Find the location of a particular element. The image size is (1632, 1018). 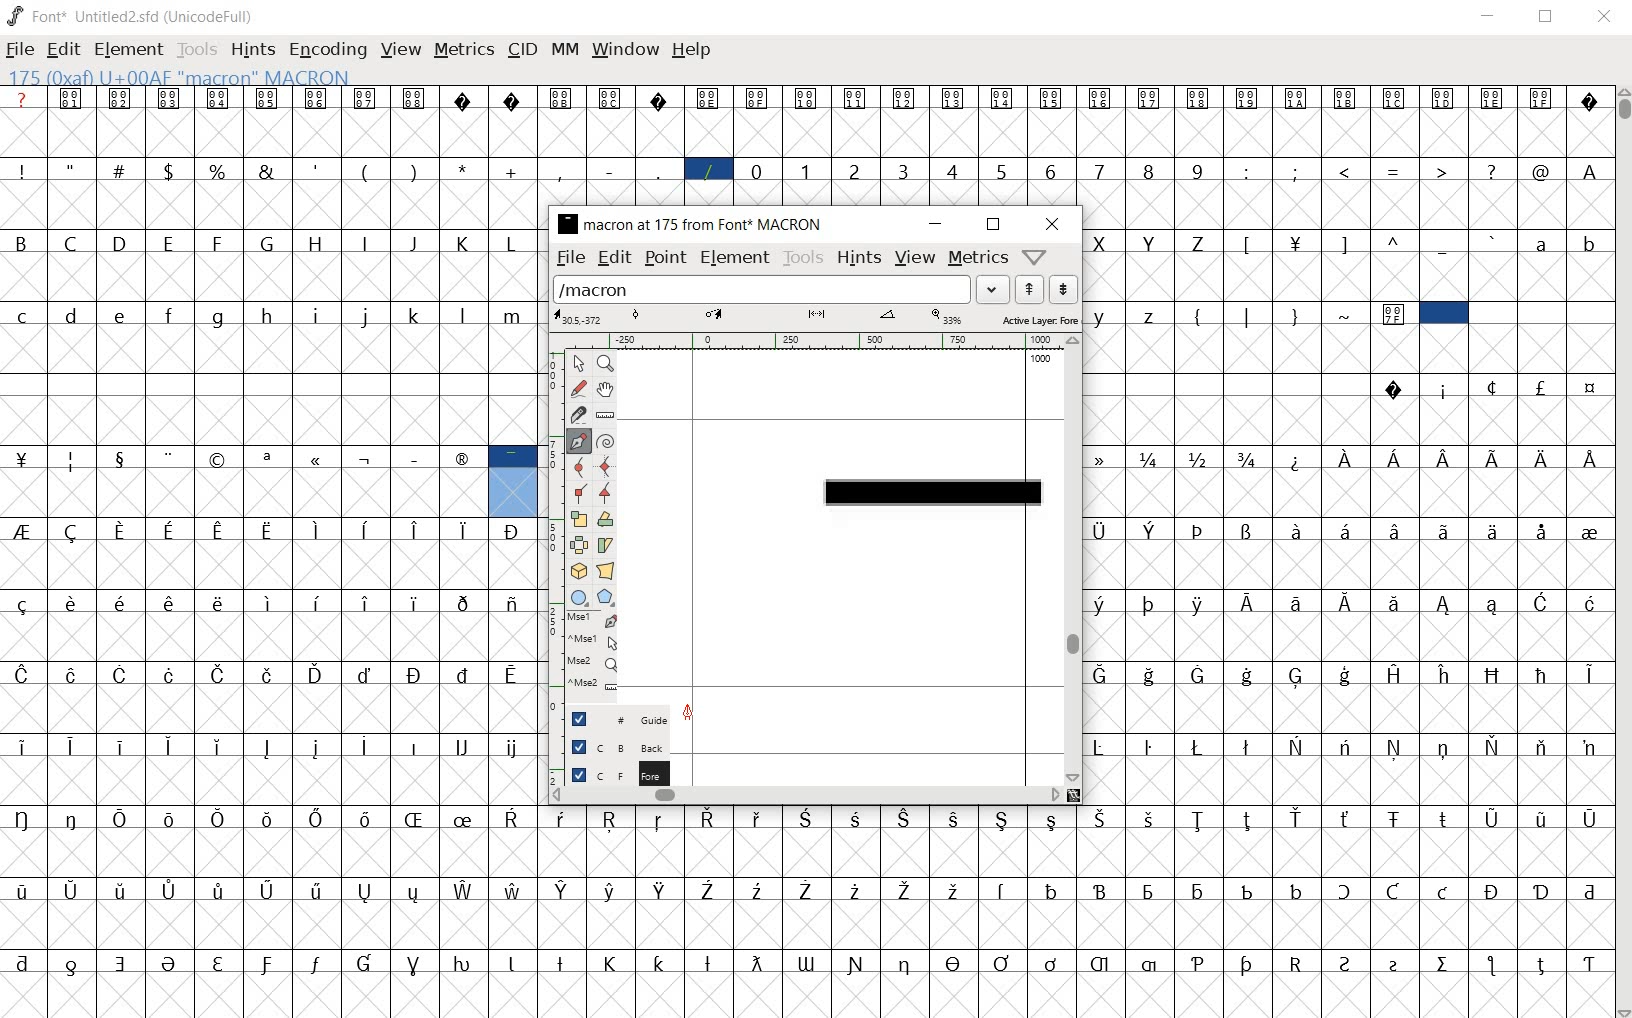

Symbol is located at coordinates (1250, 964).